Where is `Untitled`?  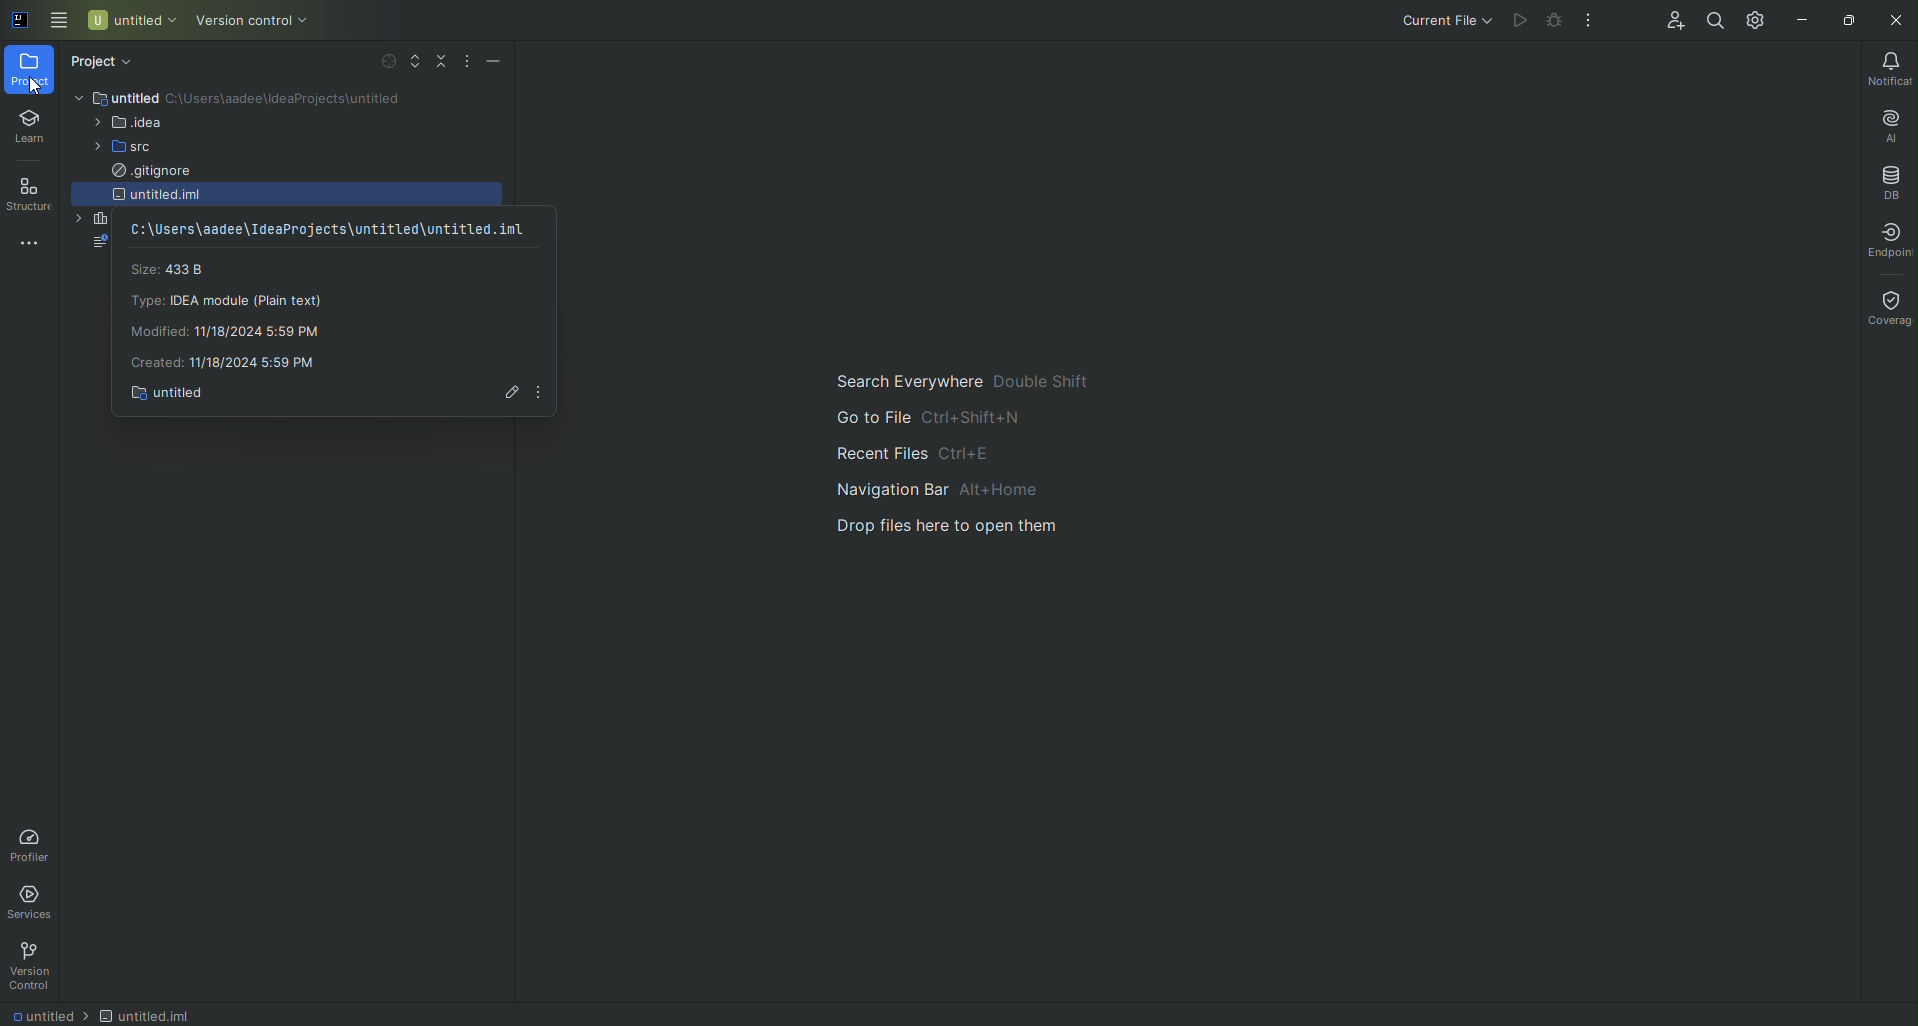
Untitled is located at coordinates (49, 1013).